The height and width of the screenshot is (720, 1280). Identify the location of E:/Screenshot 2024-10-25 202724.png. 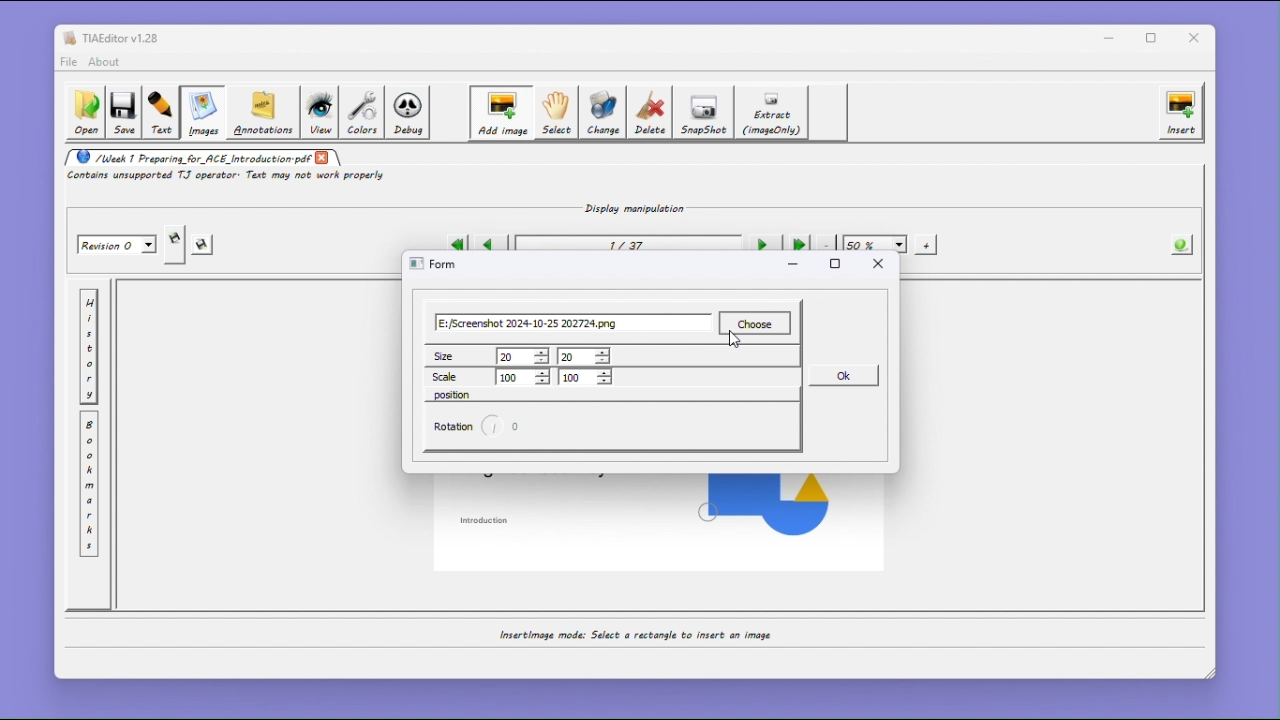
(574, 323).